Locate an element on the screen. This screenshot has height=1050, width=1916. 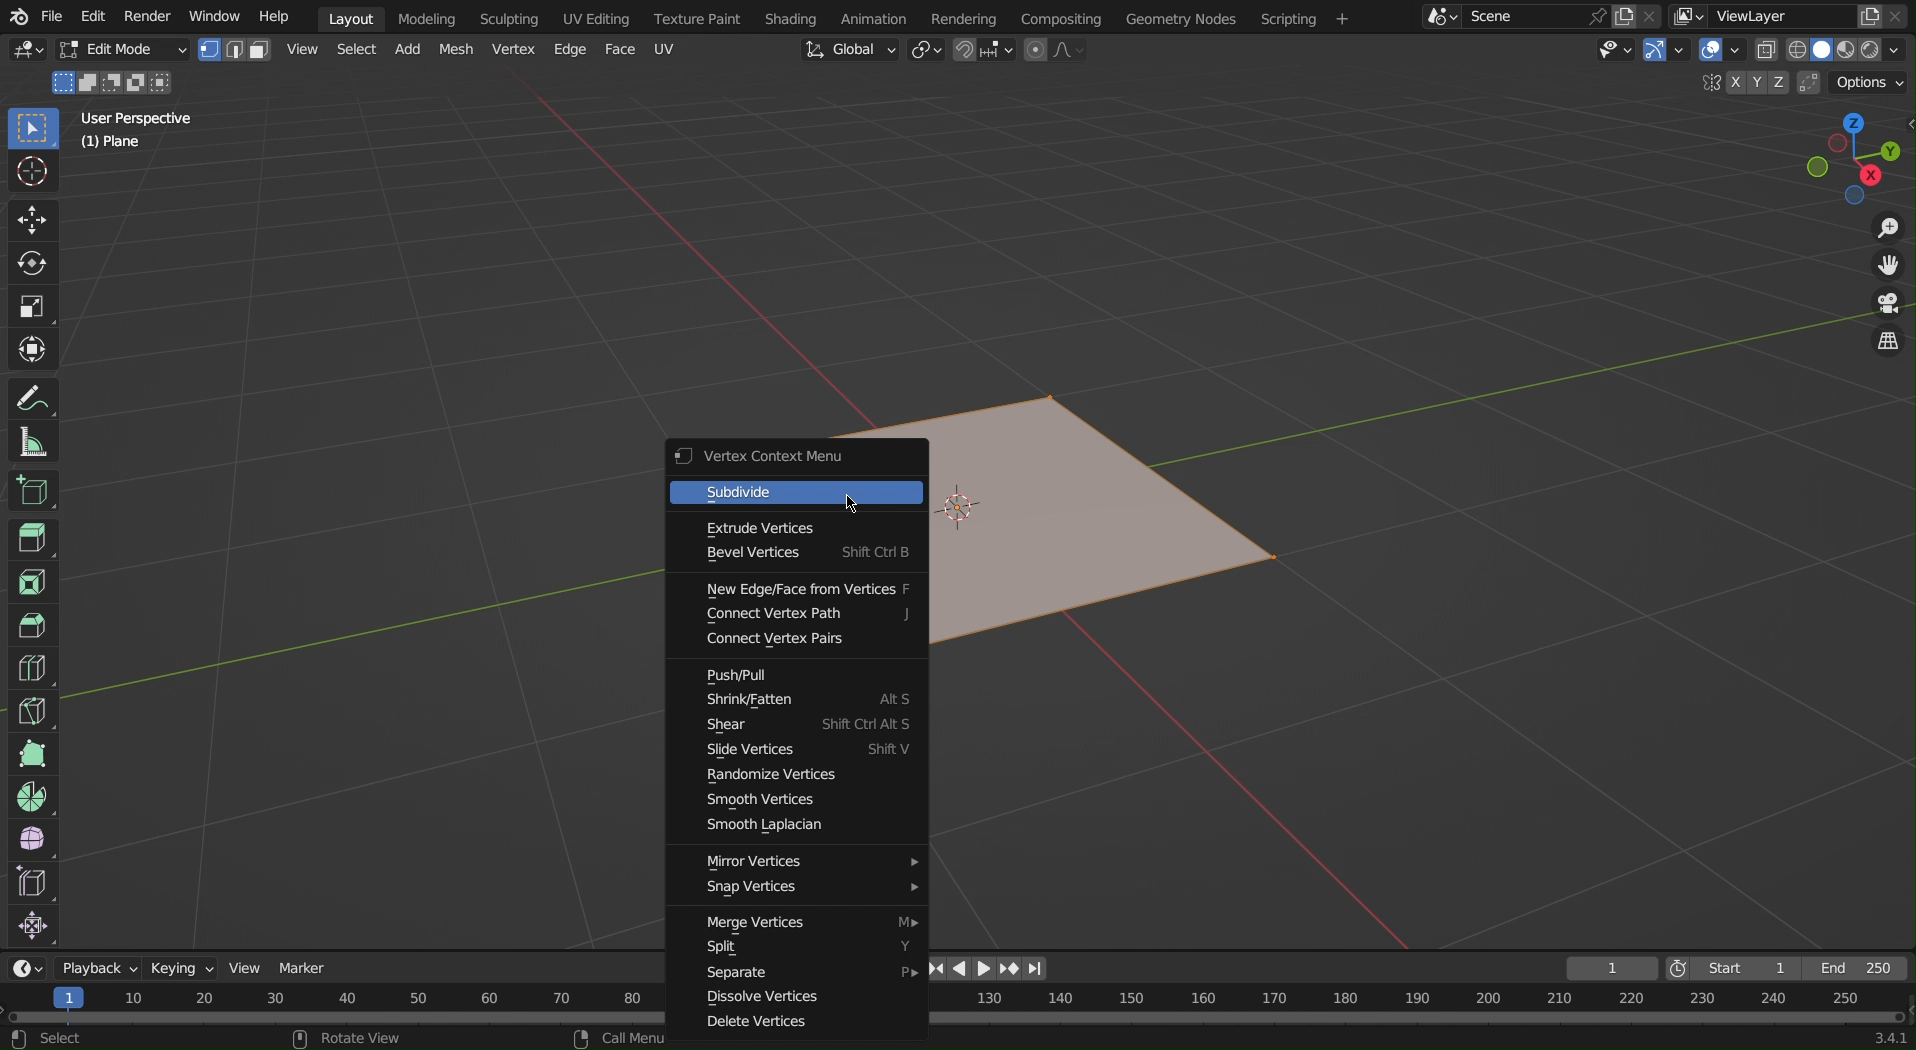
Scripting is located at coordinates (1303, 17).